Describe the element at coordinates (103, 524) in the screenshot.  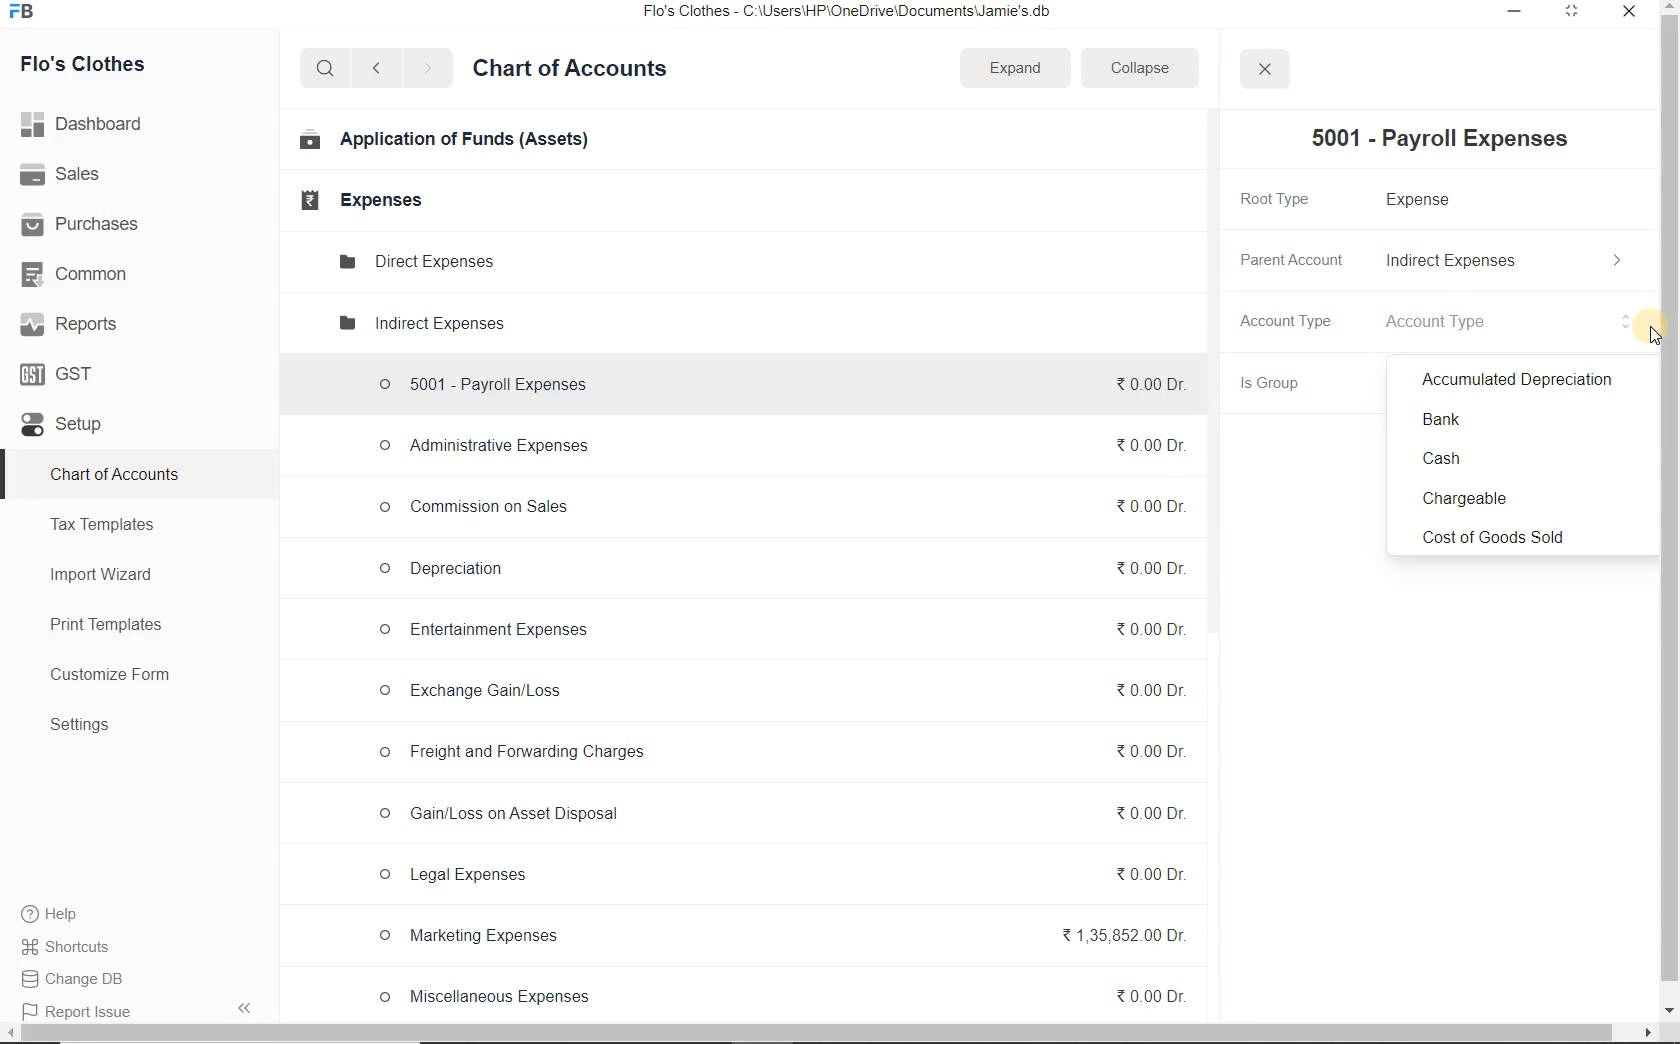
I see `Tax Templates` at that location.